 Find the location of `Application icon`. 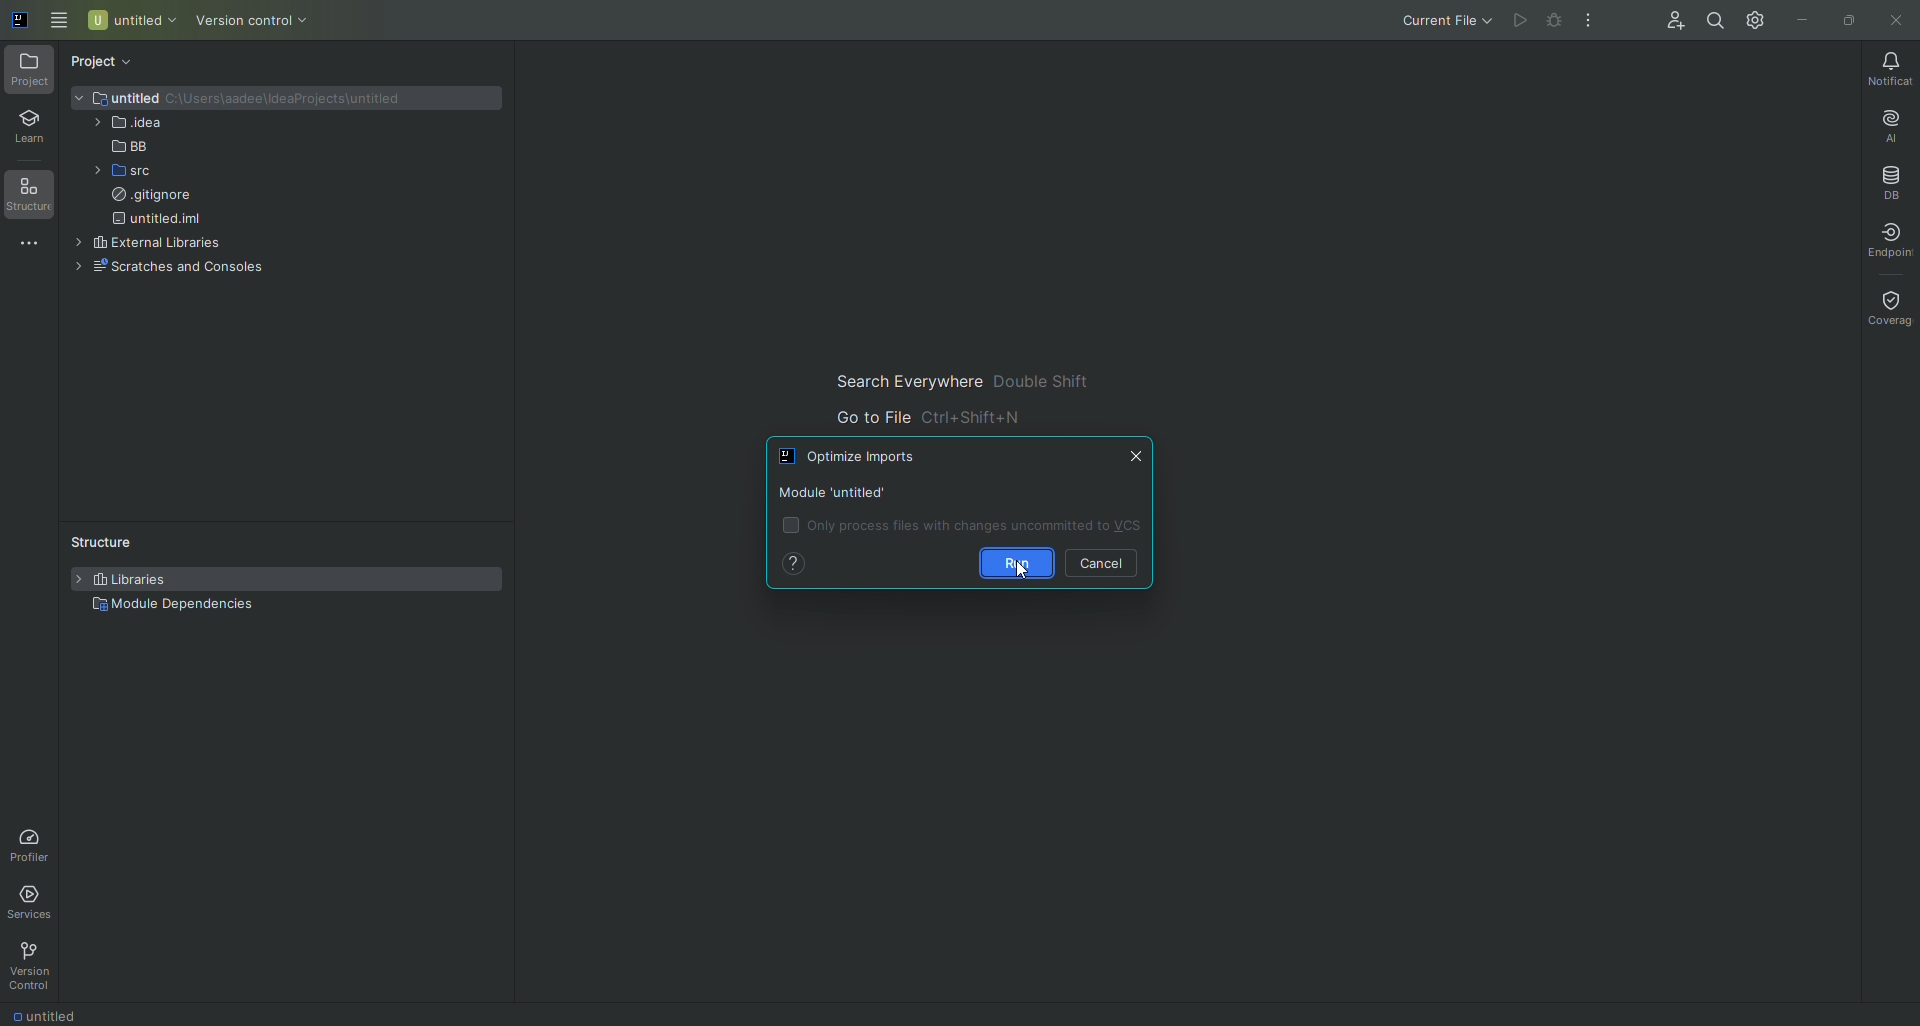

Application icon is located at coordinates (17, 28).